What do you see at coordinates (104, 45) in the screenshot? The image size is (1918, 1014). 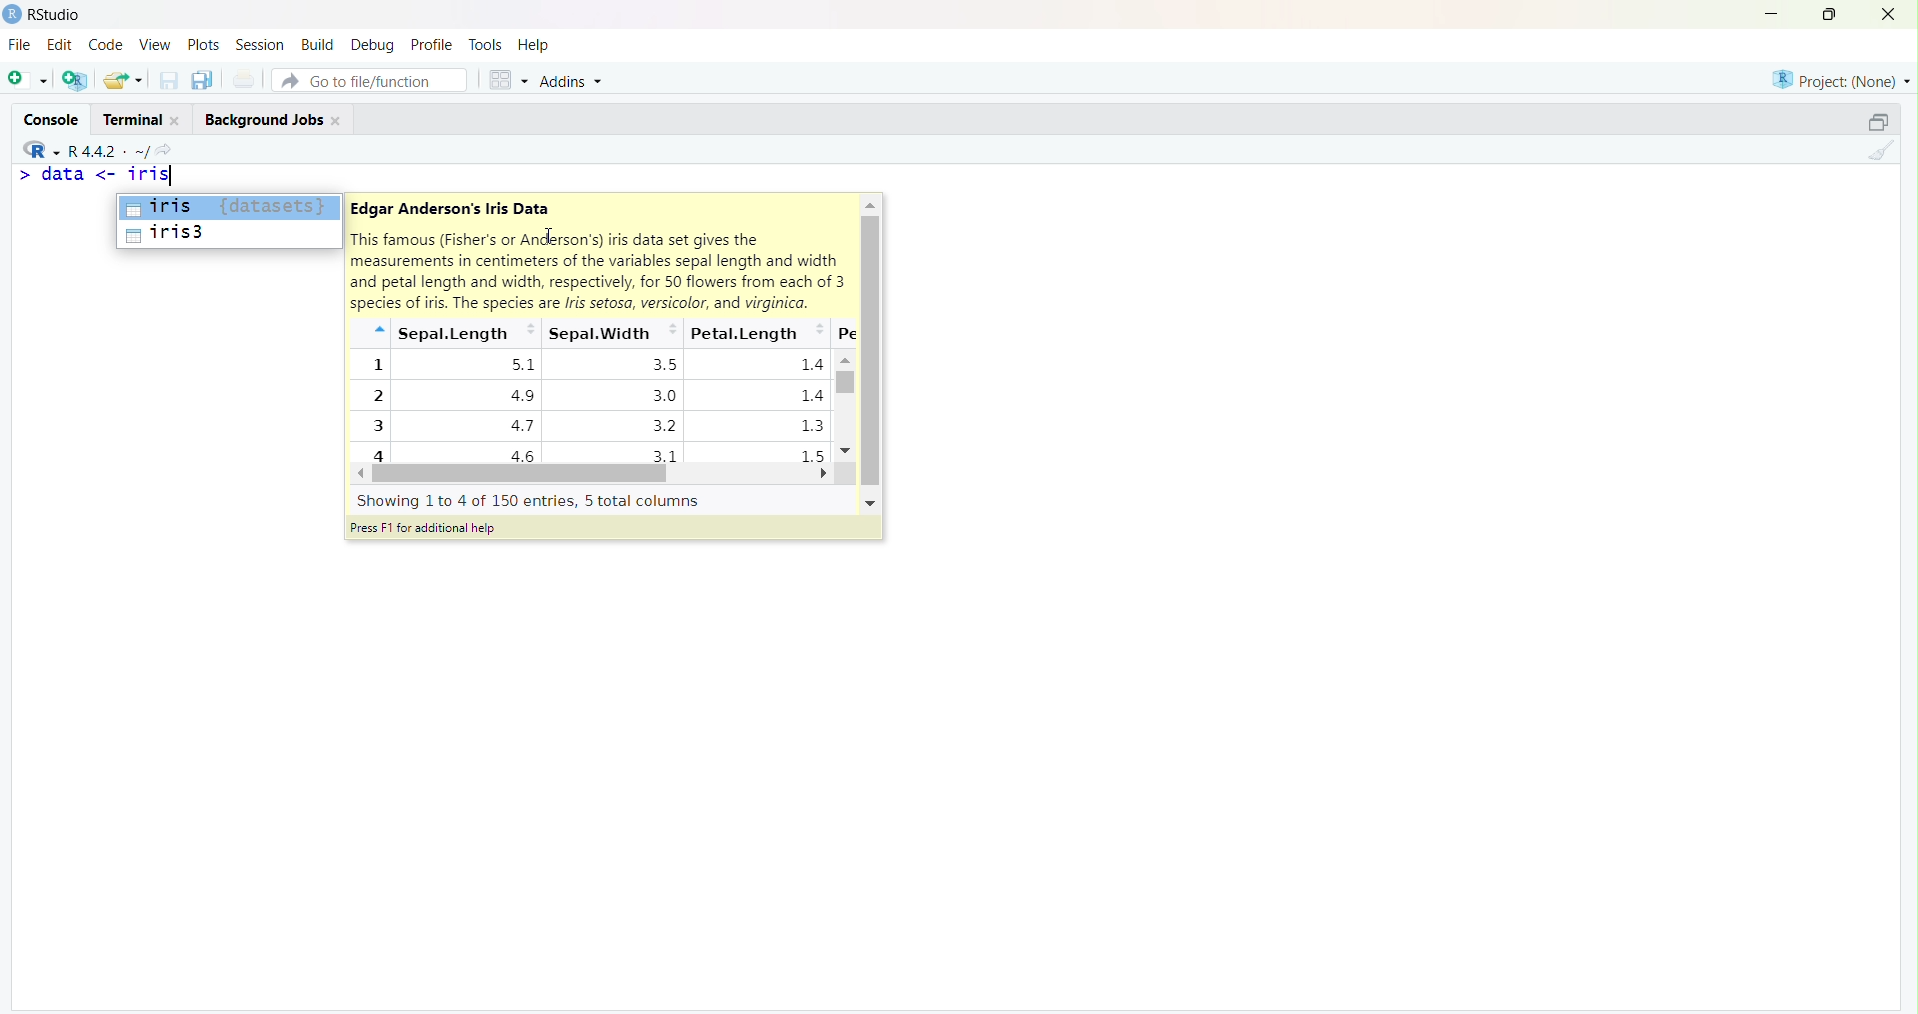 I see `Code` at bounding box center [104, 45].